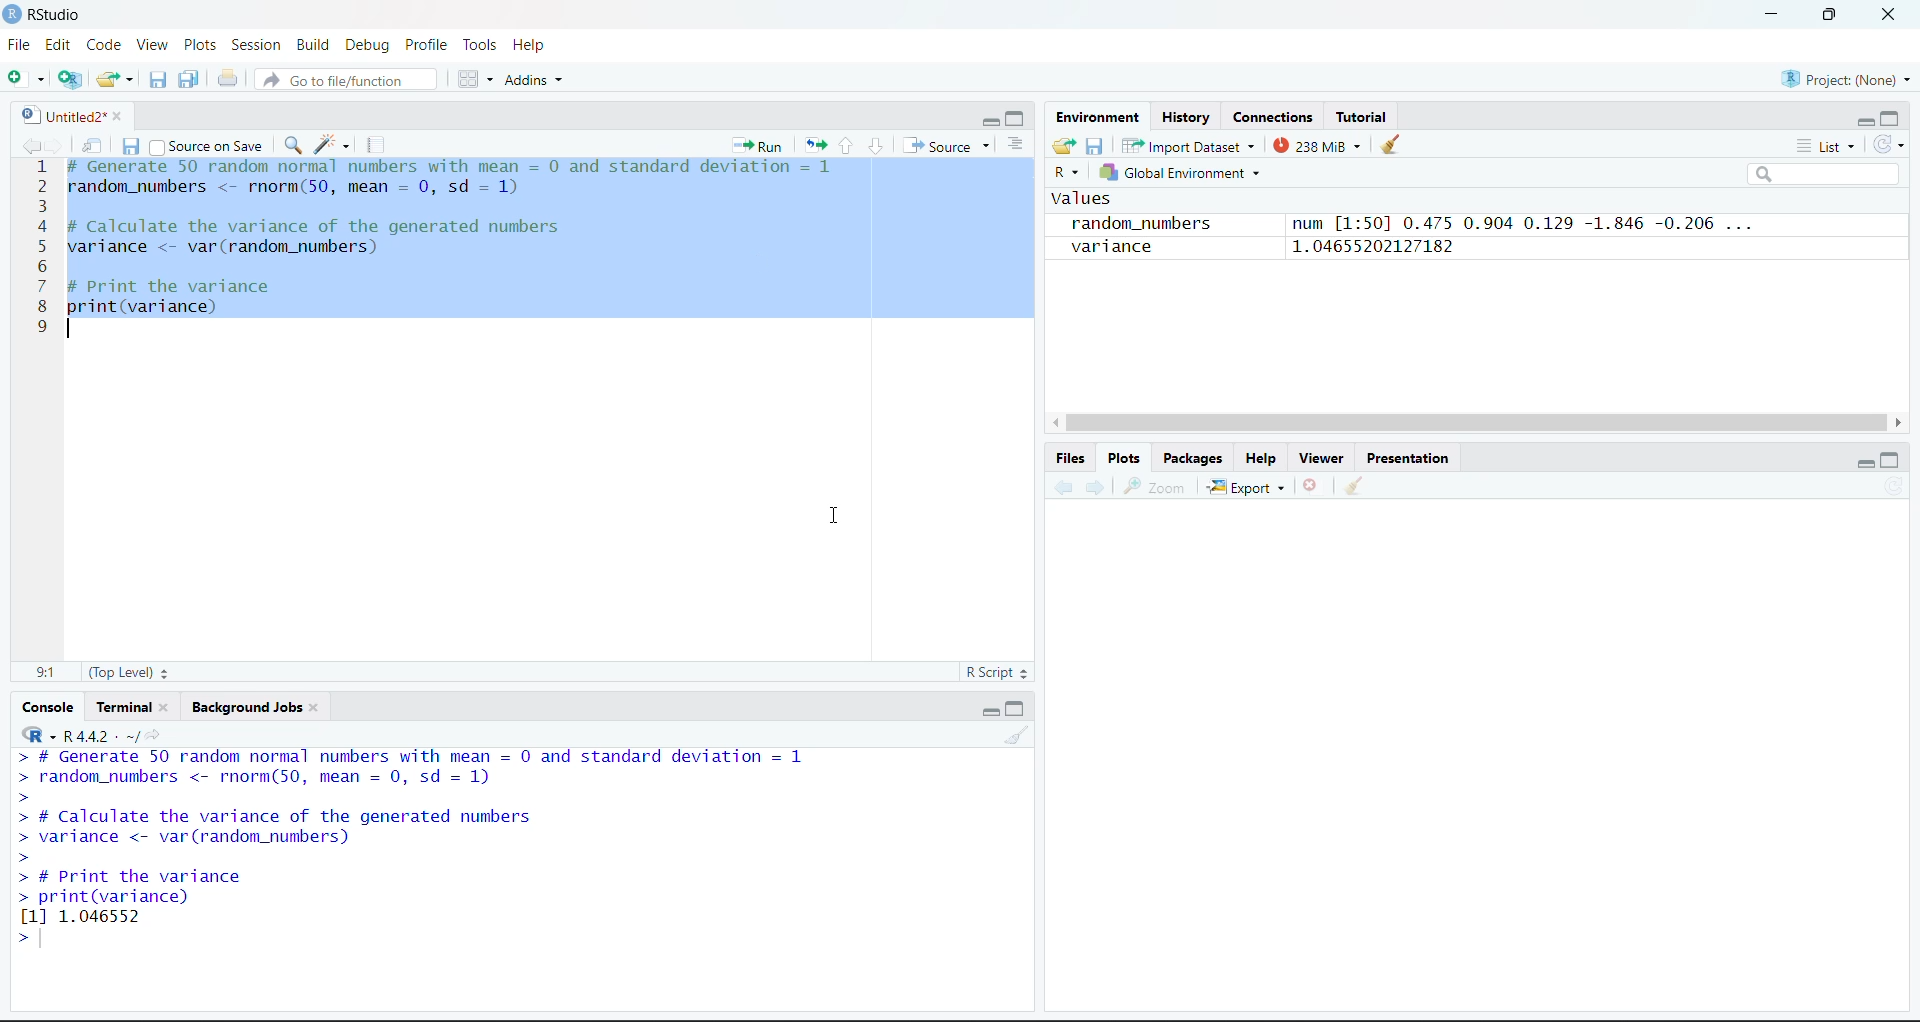 The height and width of the screenshot is (1022, 1920). I want to click on Presentation, so click(1408, 458).